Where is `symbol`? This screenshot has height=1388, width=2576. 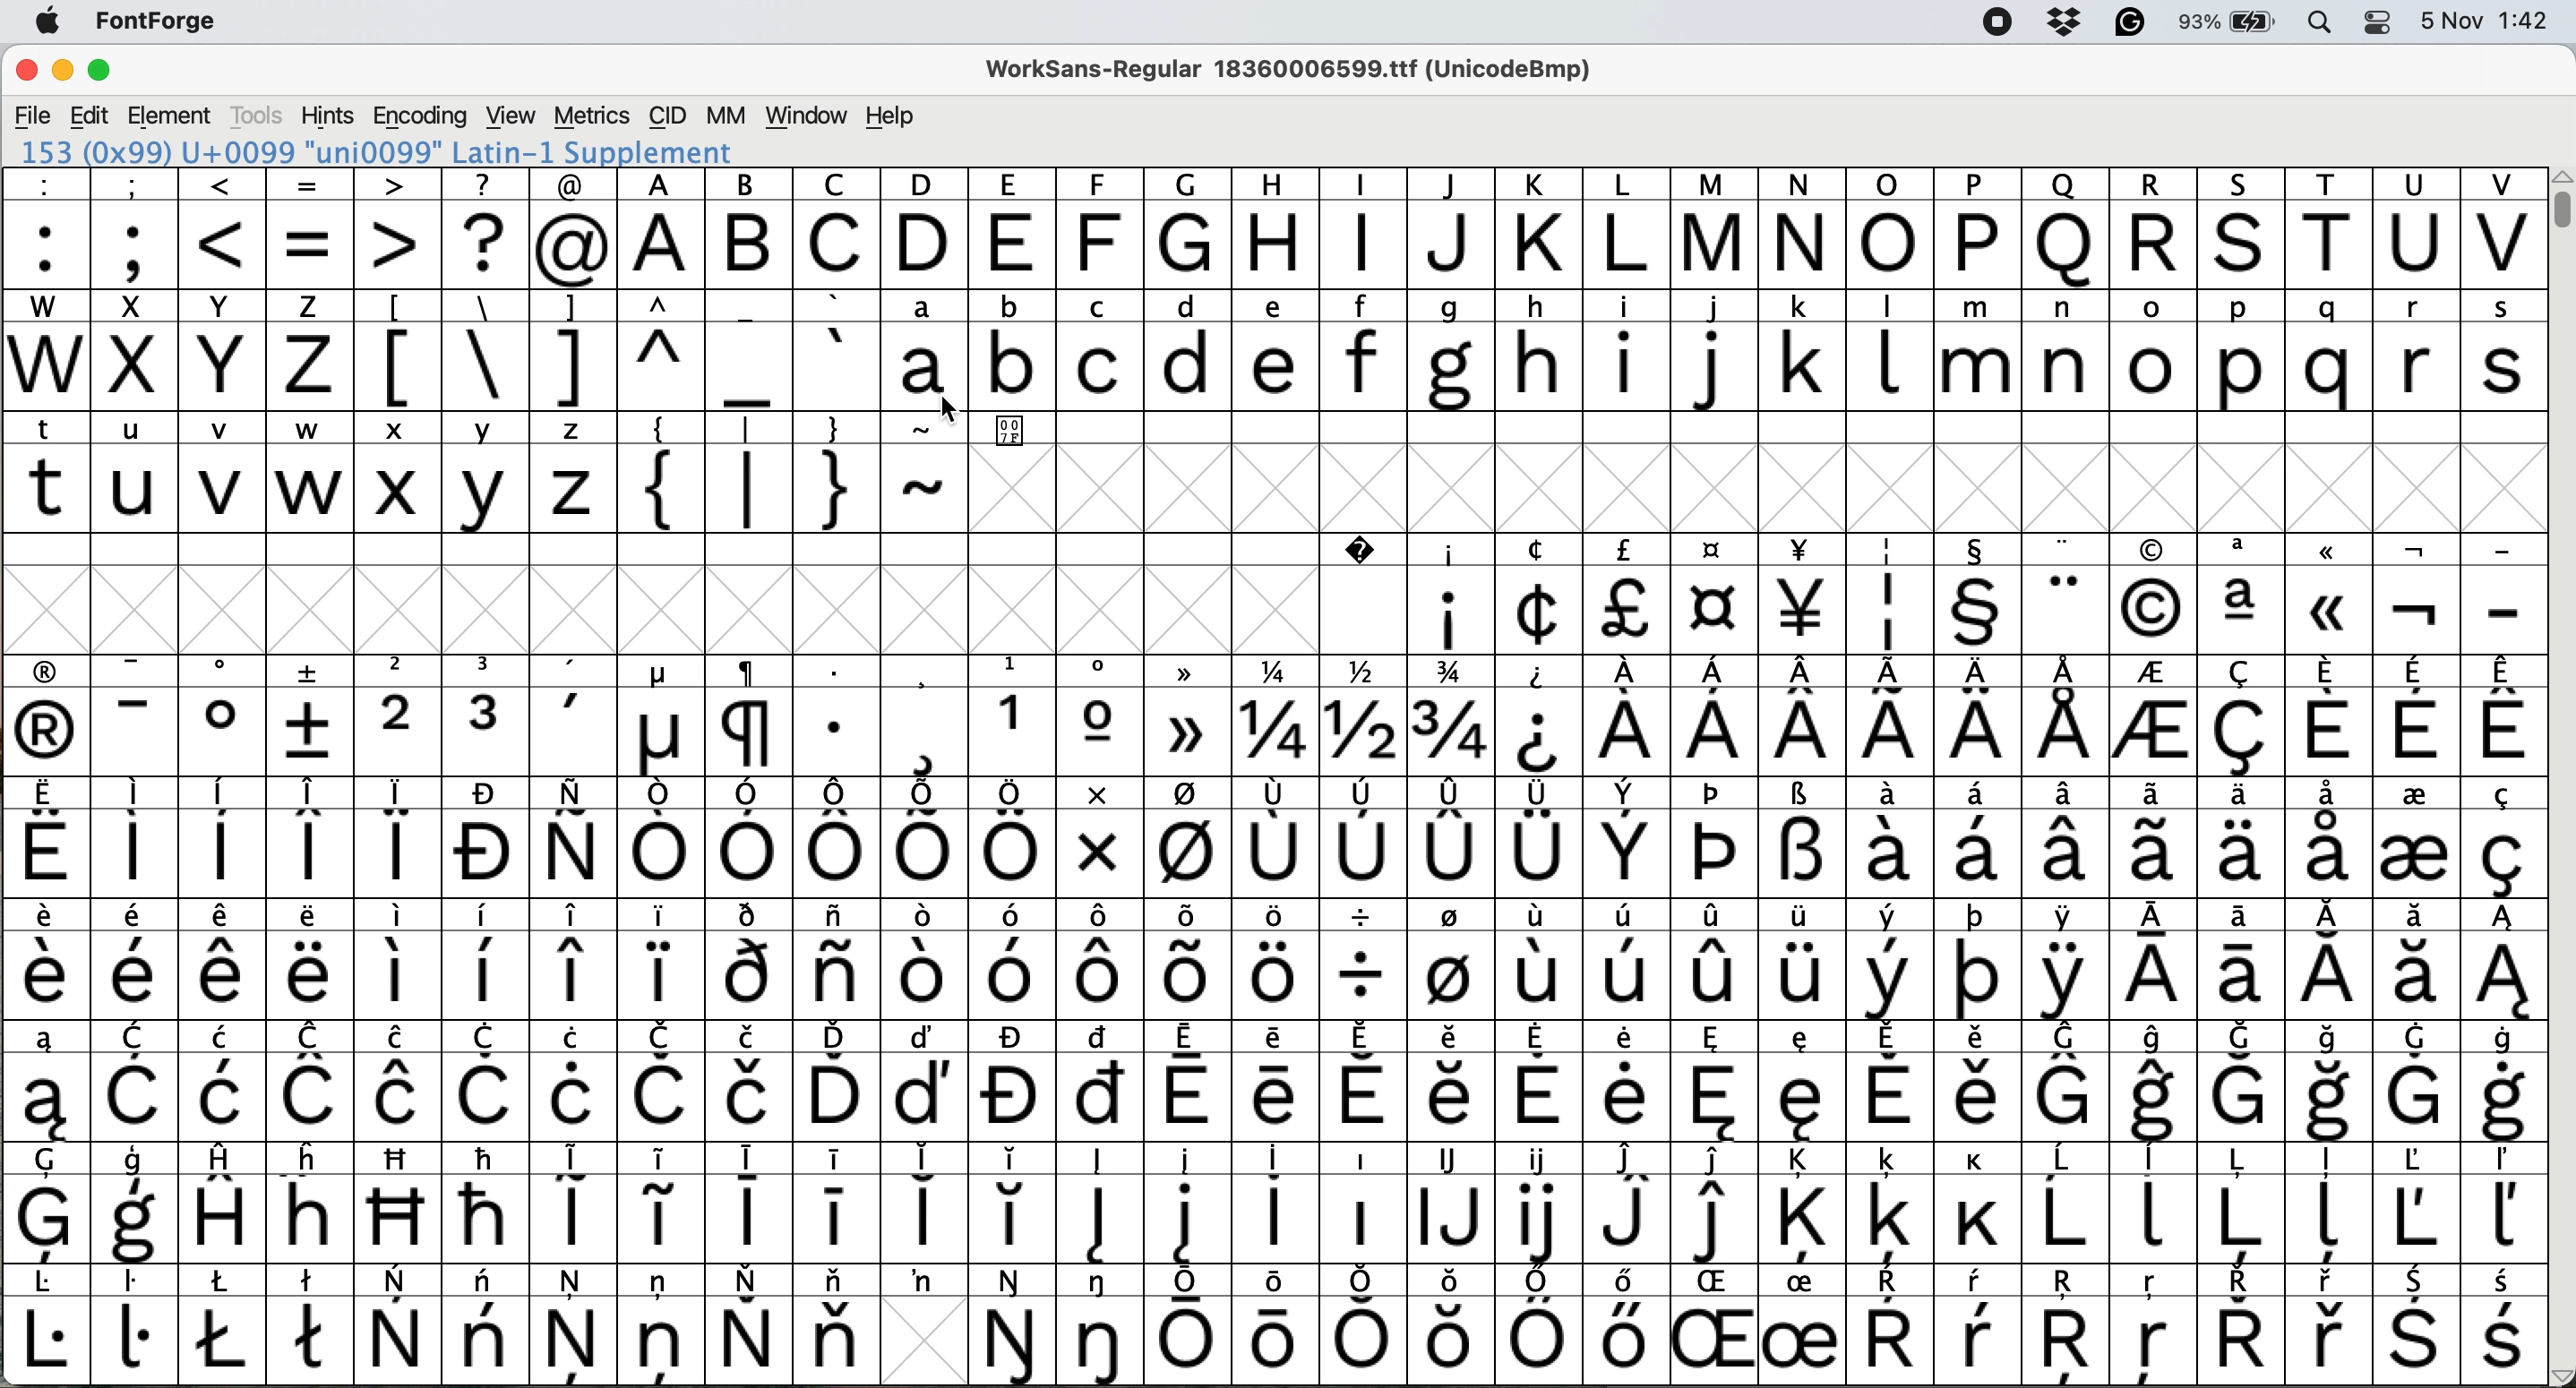
symbol is located at coordinates (1889, 1081).